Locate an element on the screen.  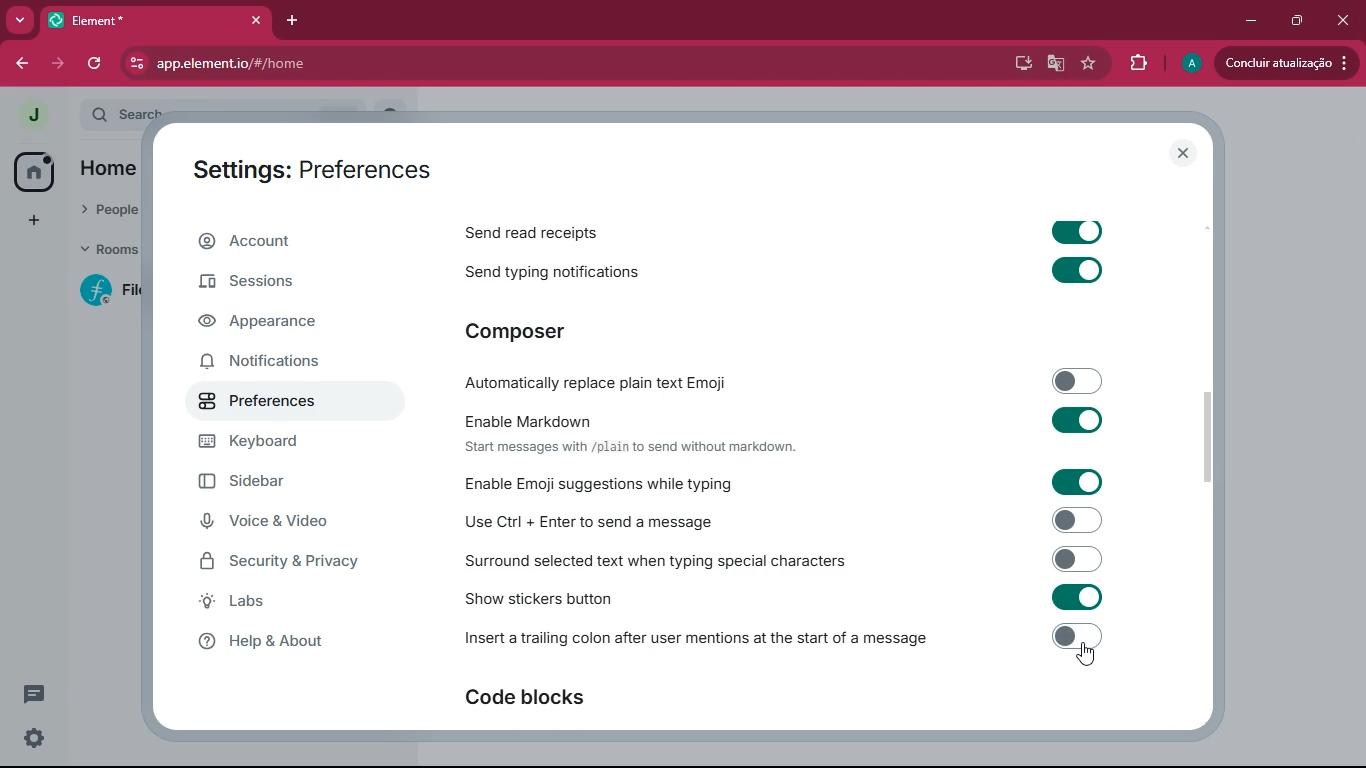
voice & video is located at coordinates (276, 523).